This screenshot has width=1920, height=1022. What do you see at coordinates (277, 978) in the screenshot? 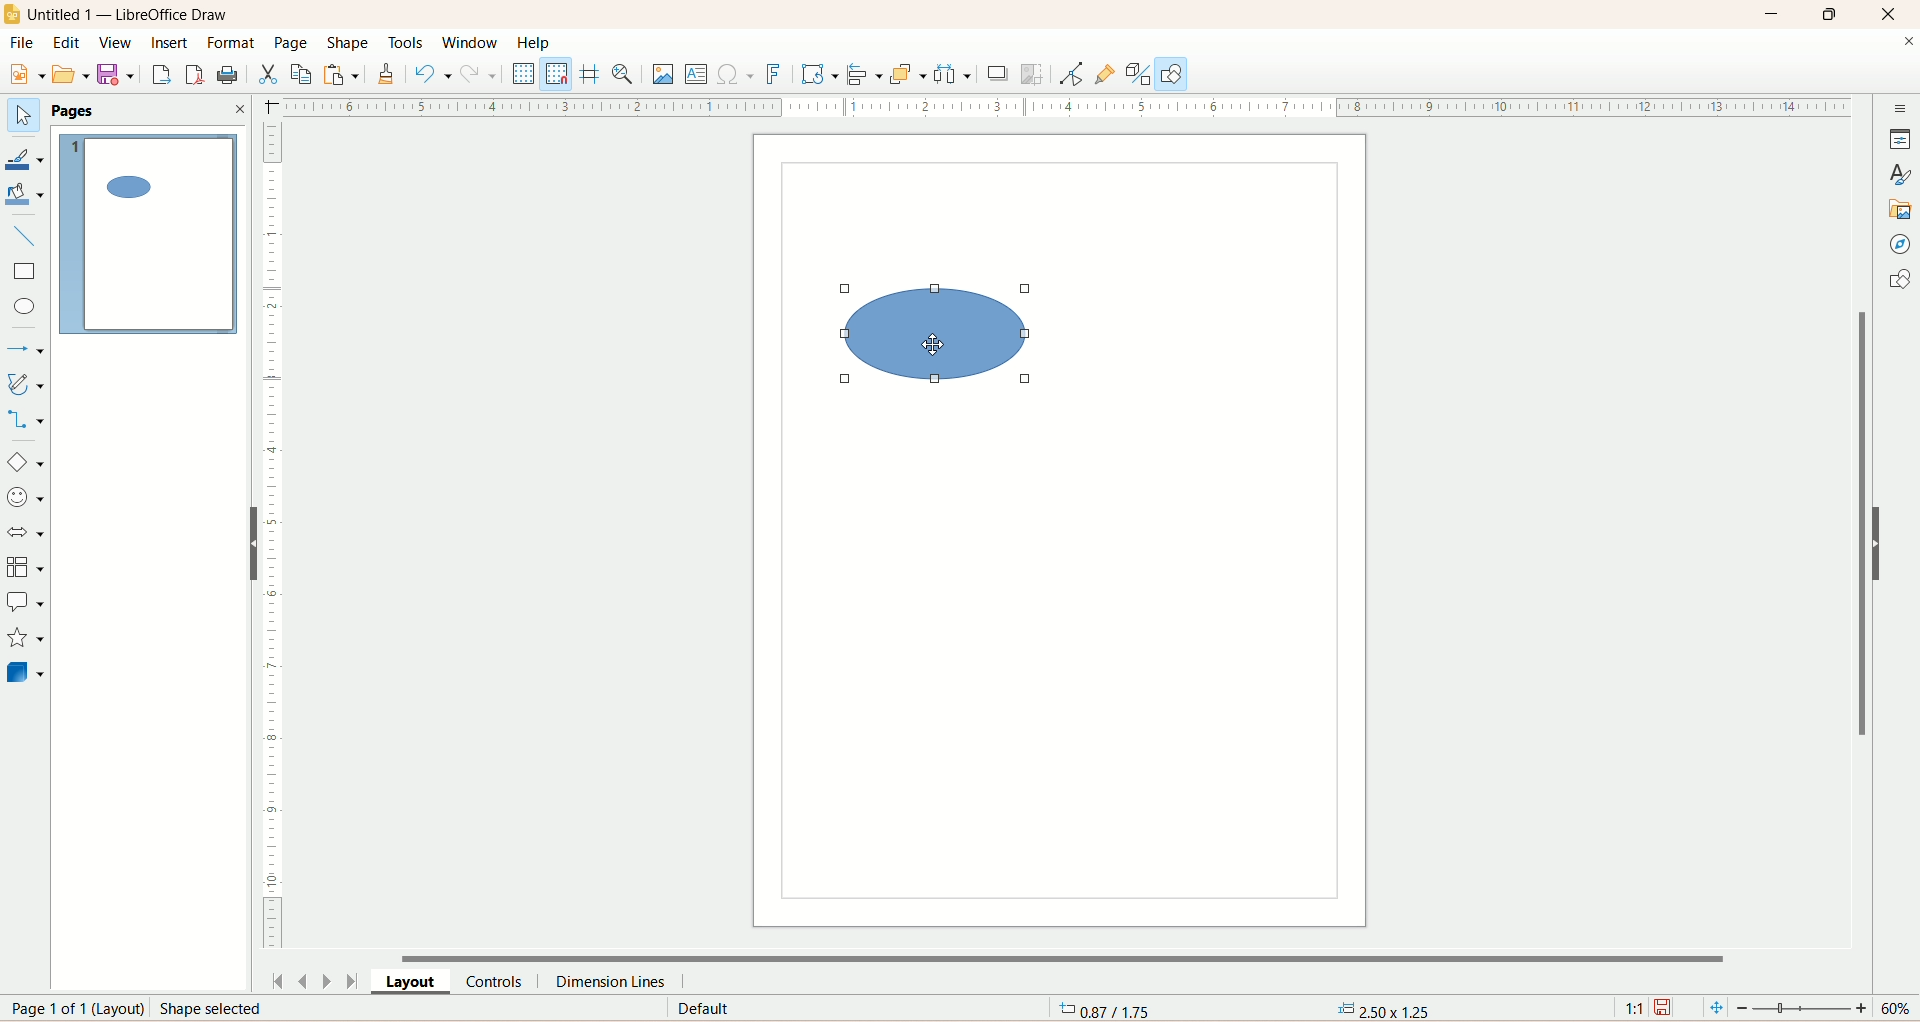
I see `first page` at bounding box center [277, 978].